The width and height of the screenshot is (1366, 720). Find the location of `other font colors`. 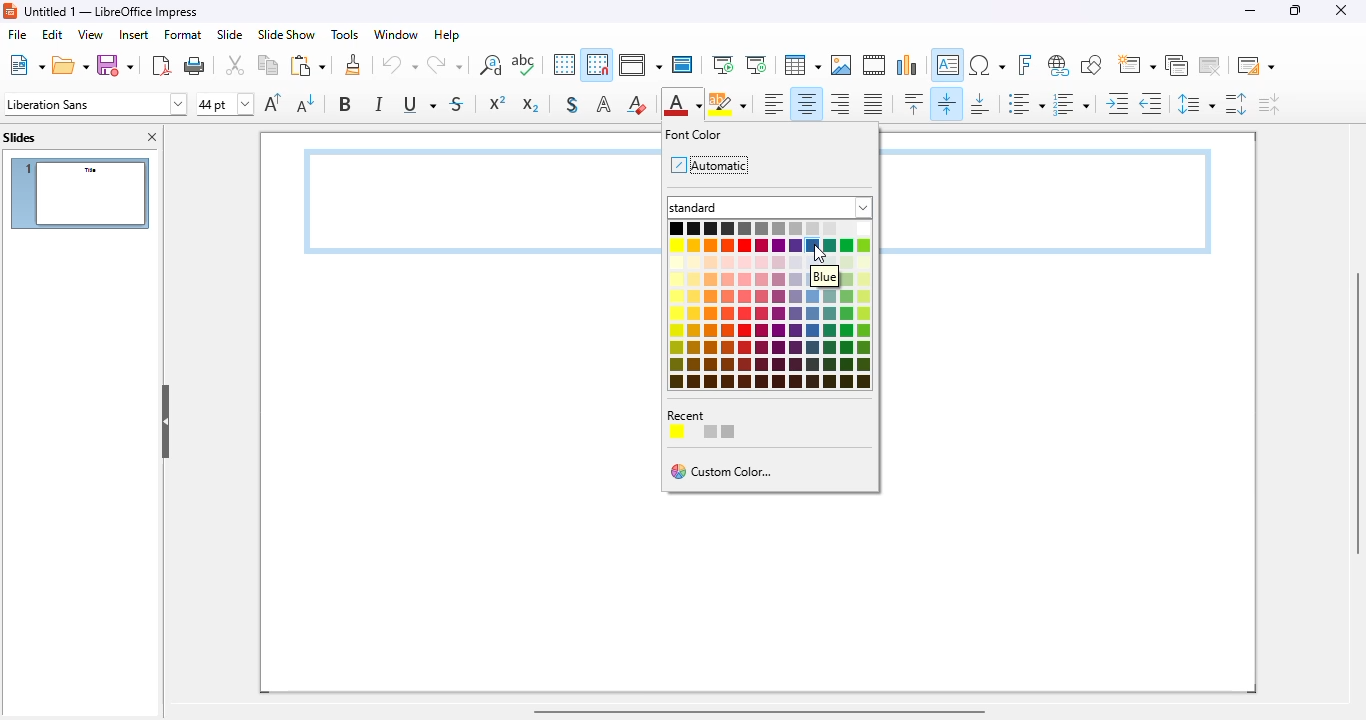

other font colors is located at coordinates (857, 255).